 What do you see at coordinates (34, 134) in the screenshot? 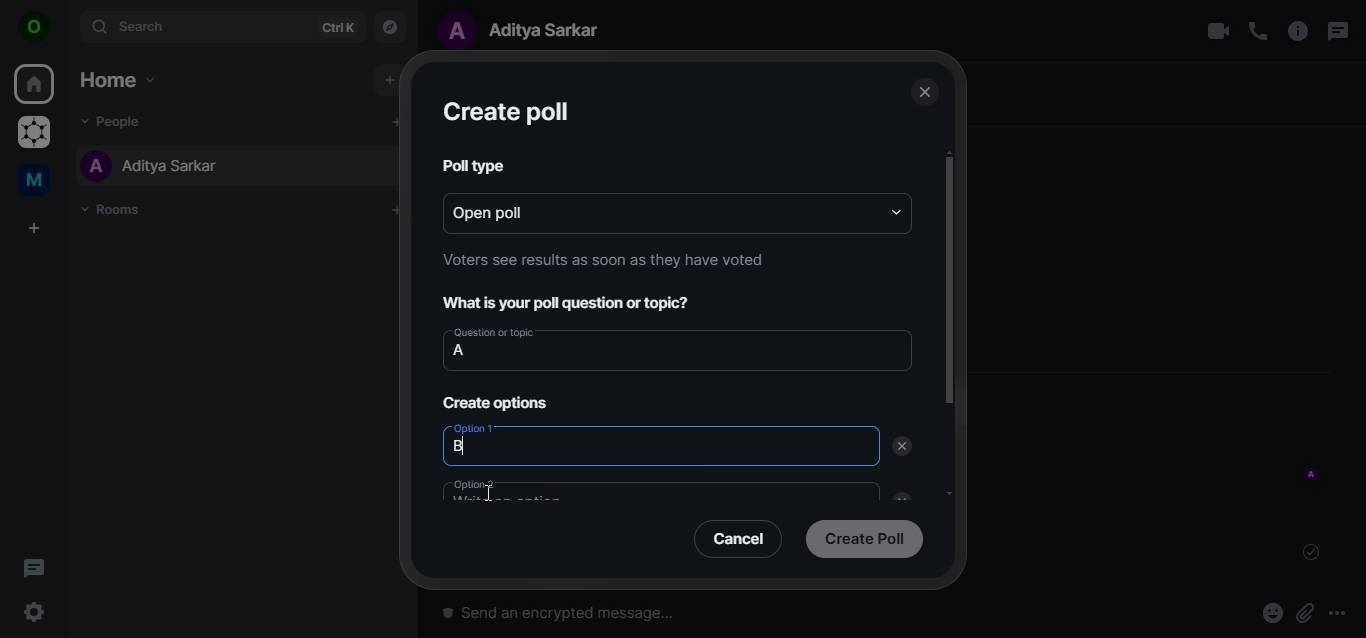
I see `graoheneos` at bounding box center [34, 134].